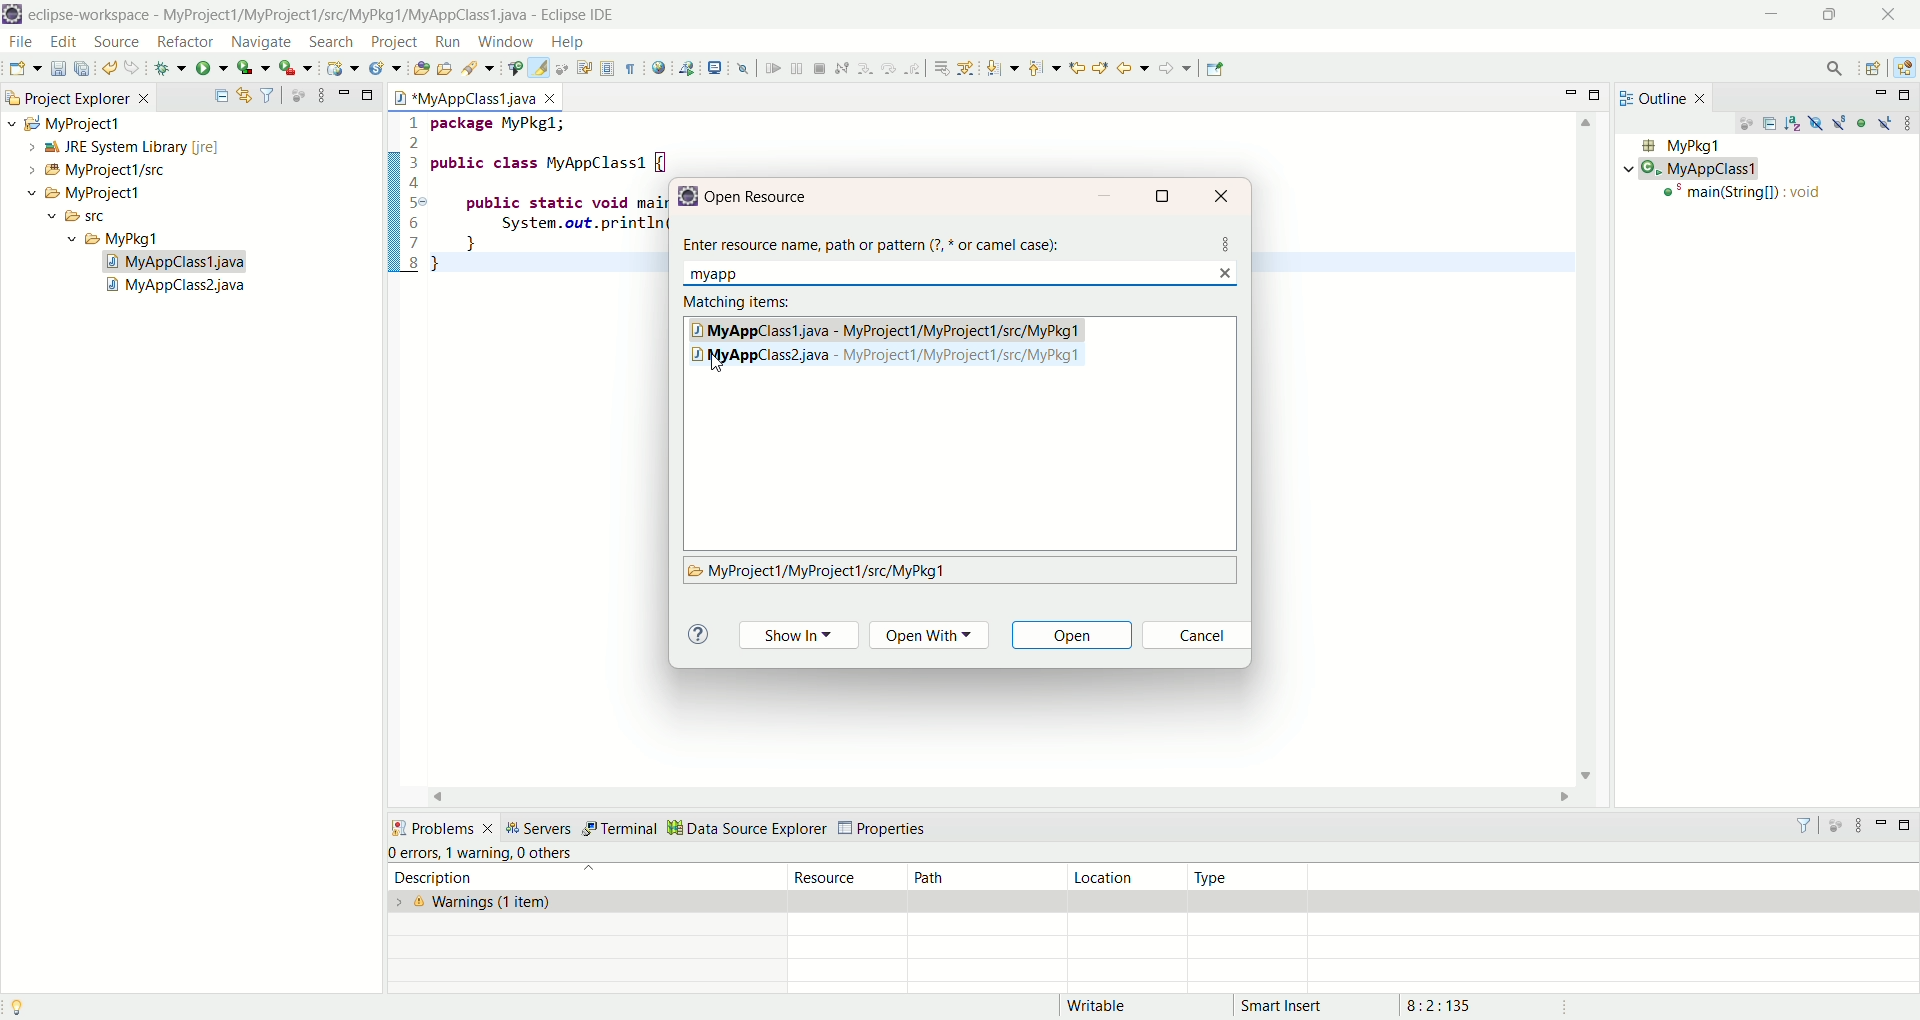  Describe the element at coordinates (12, 14) in the screenshot. I see `eclipse logo` at that location.